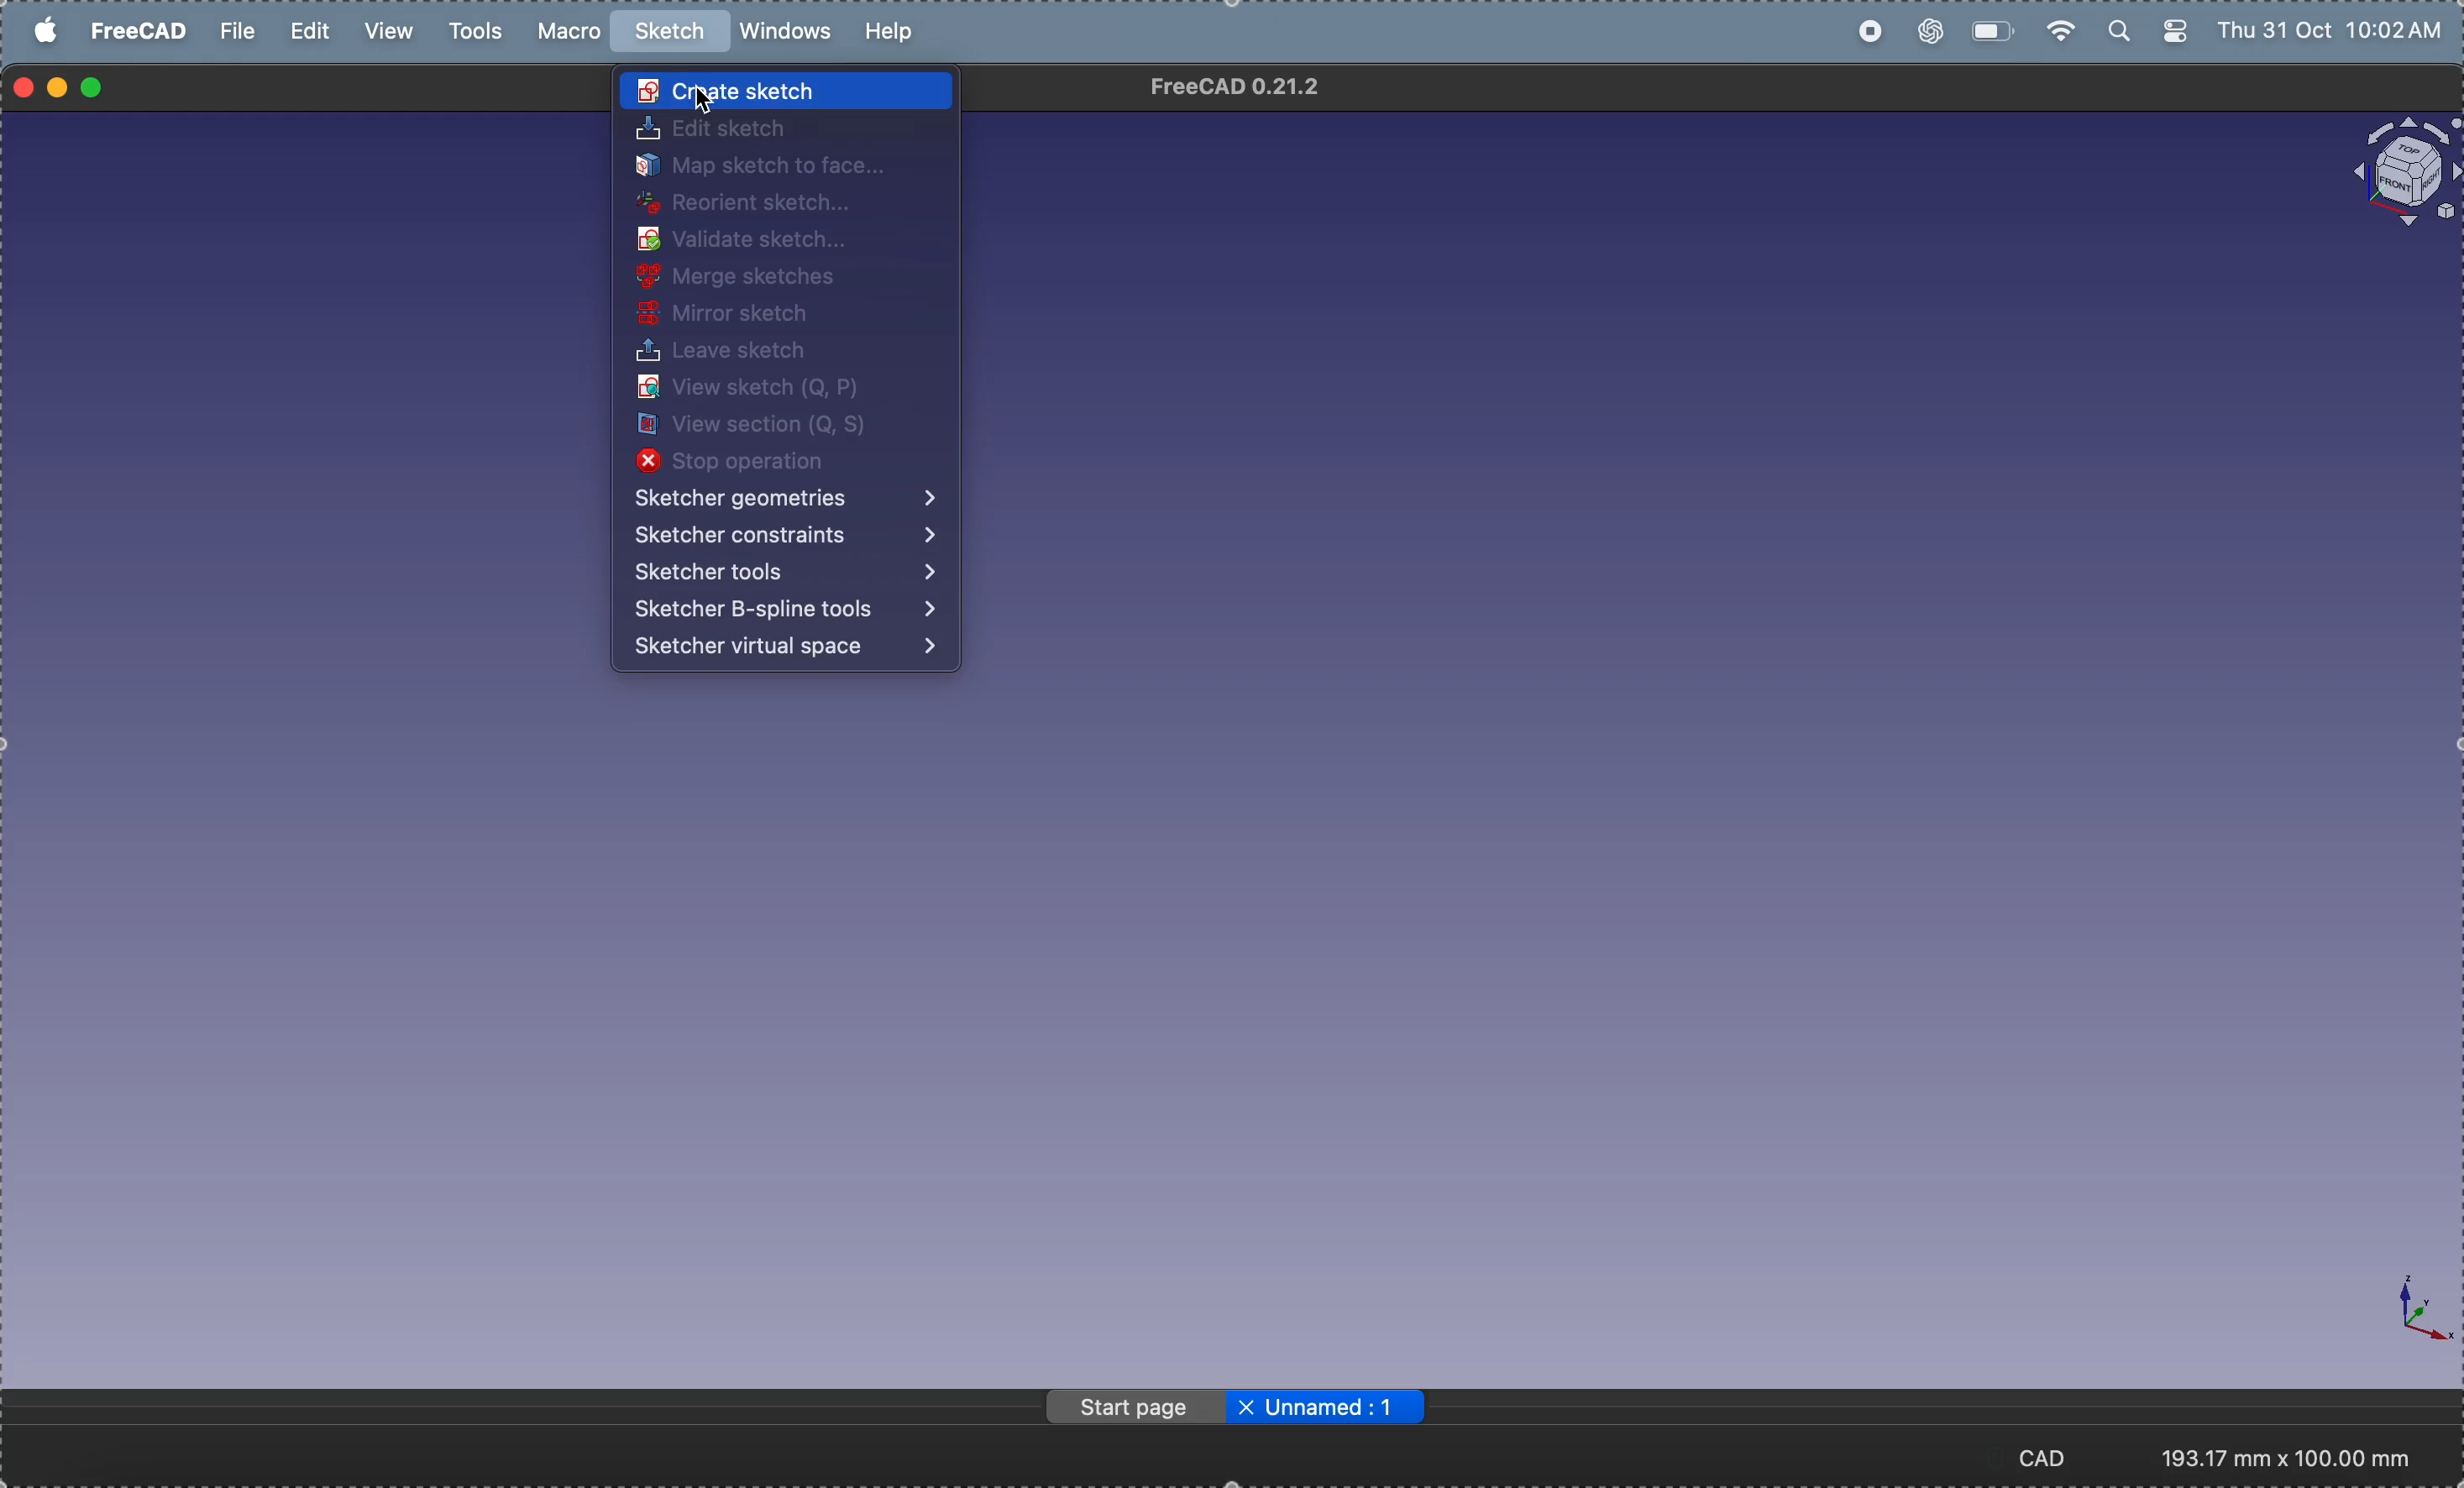  I want to click on record, so click(1869, 32).